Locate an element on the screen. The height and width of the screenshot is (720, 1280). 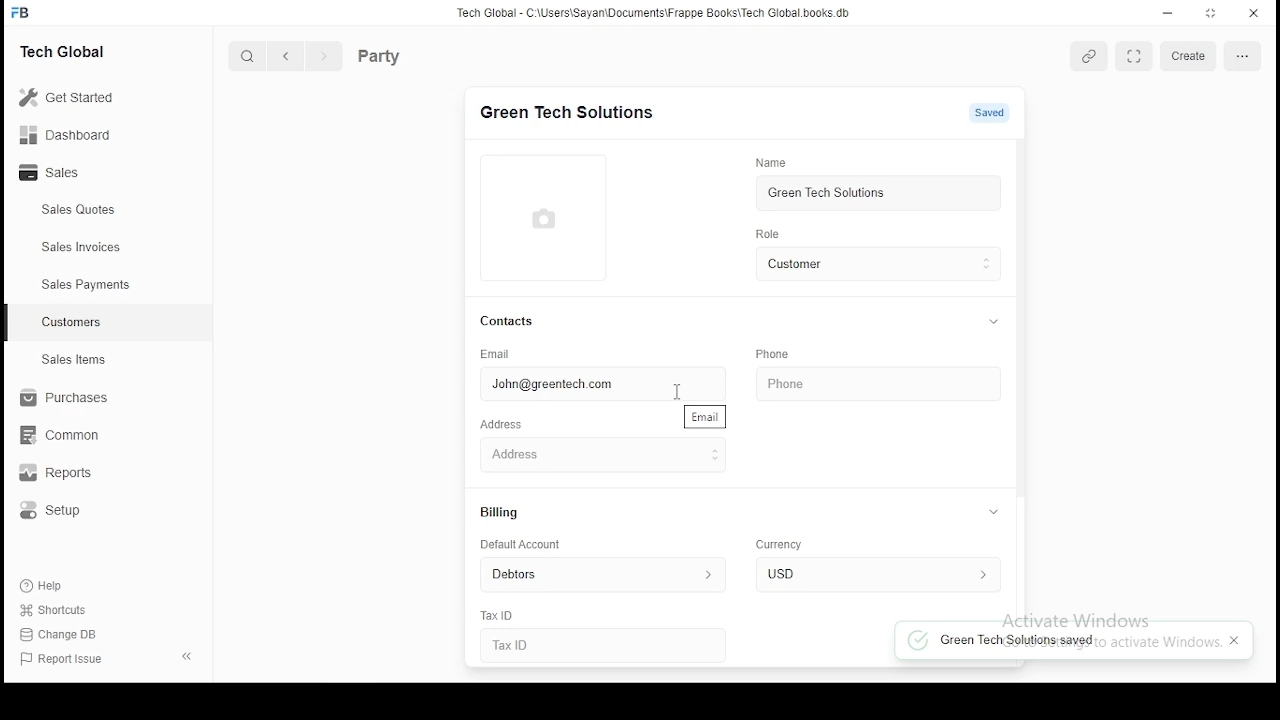
search is located at coordinates (248, 55).